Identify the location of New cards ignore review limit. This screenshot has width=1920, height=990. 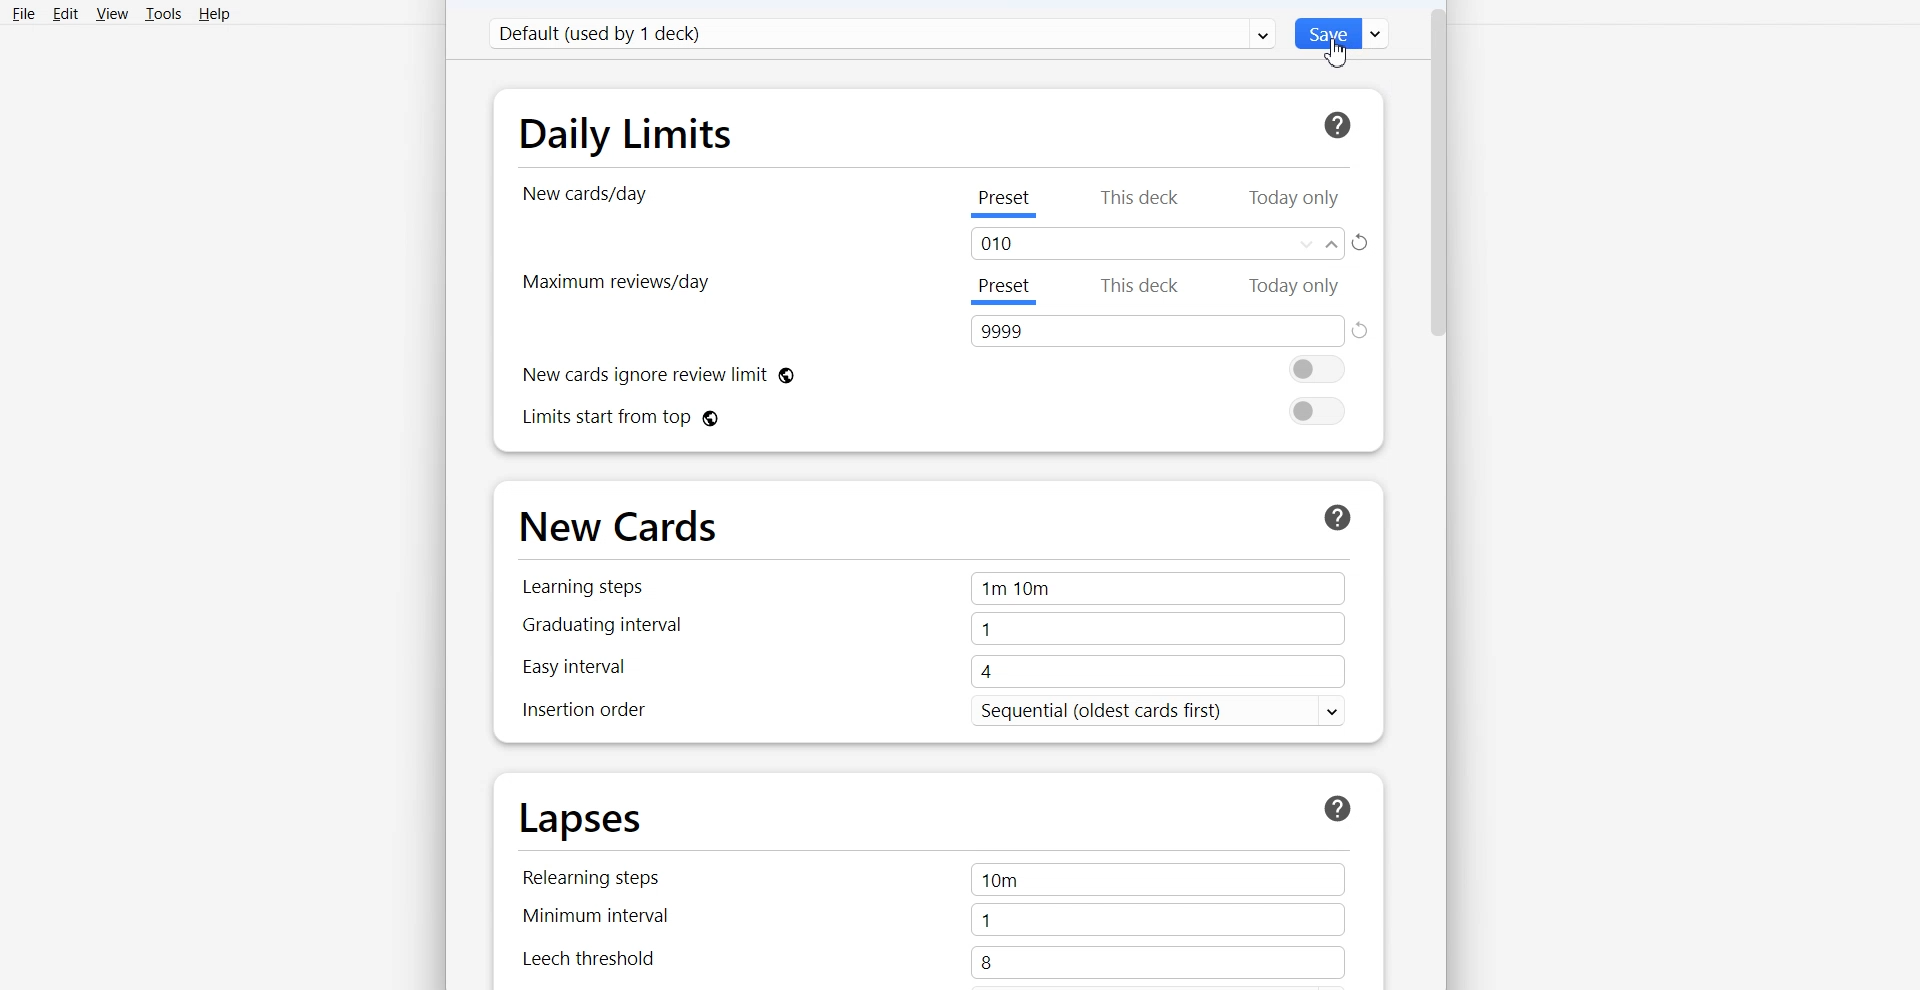
(937, 369).